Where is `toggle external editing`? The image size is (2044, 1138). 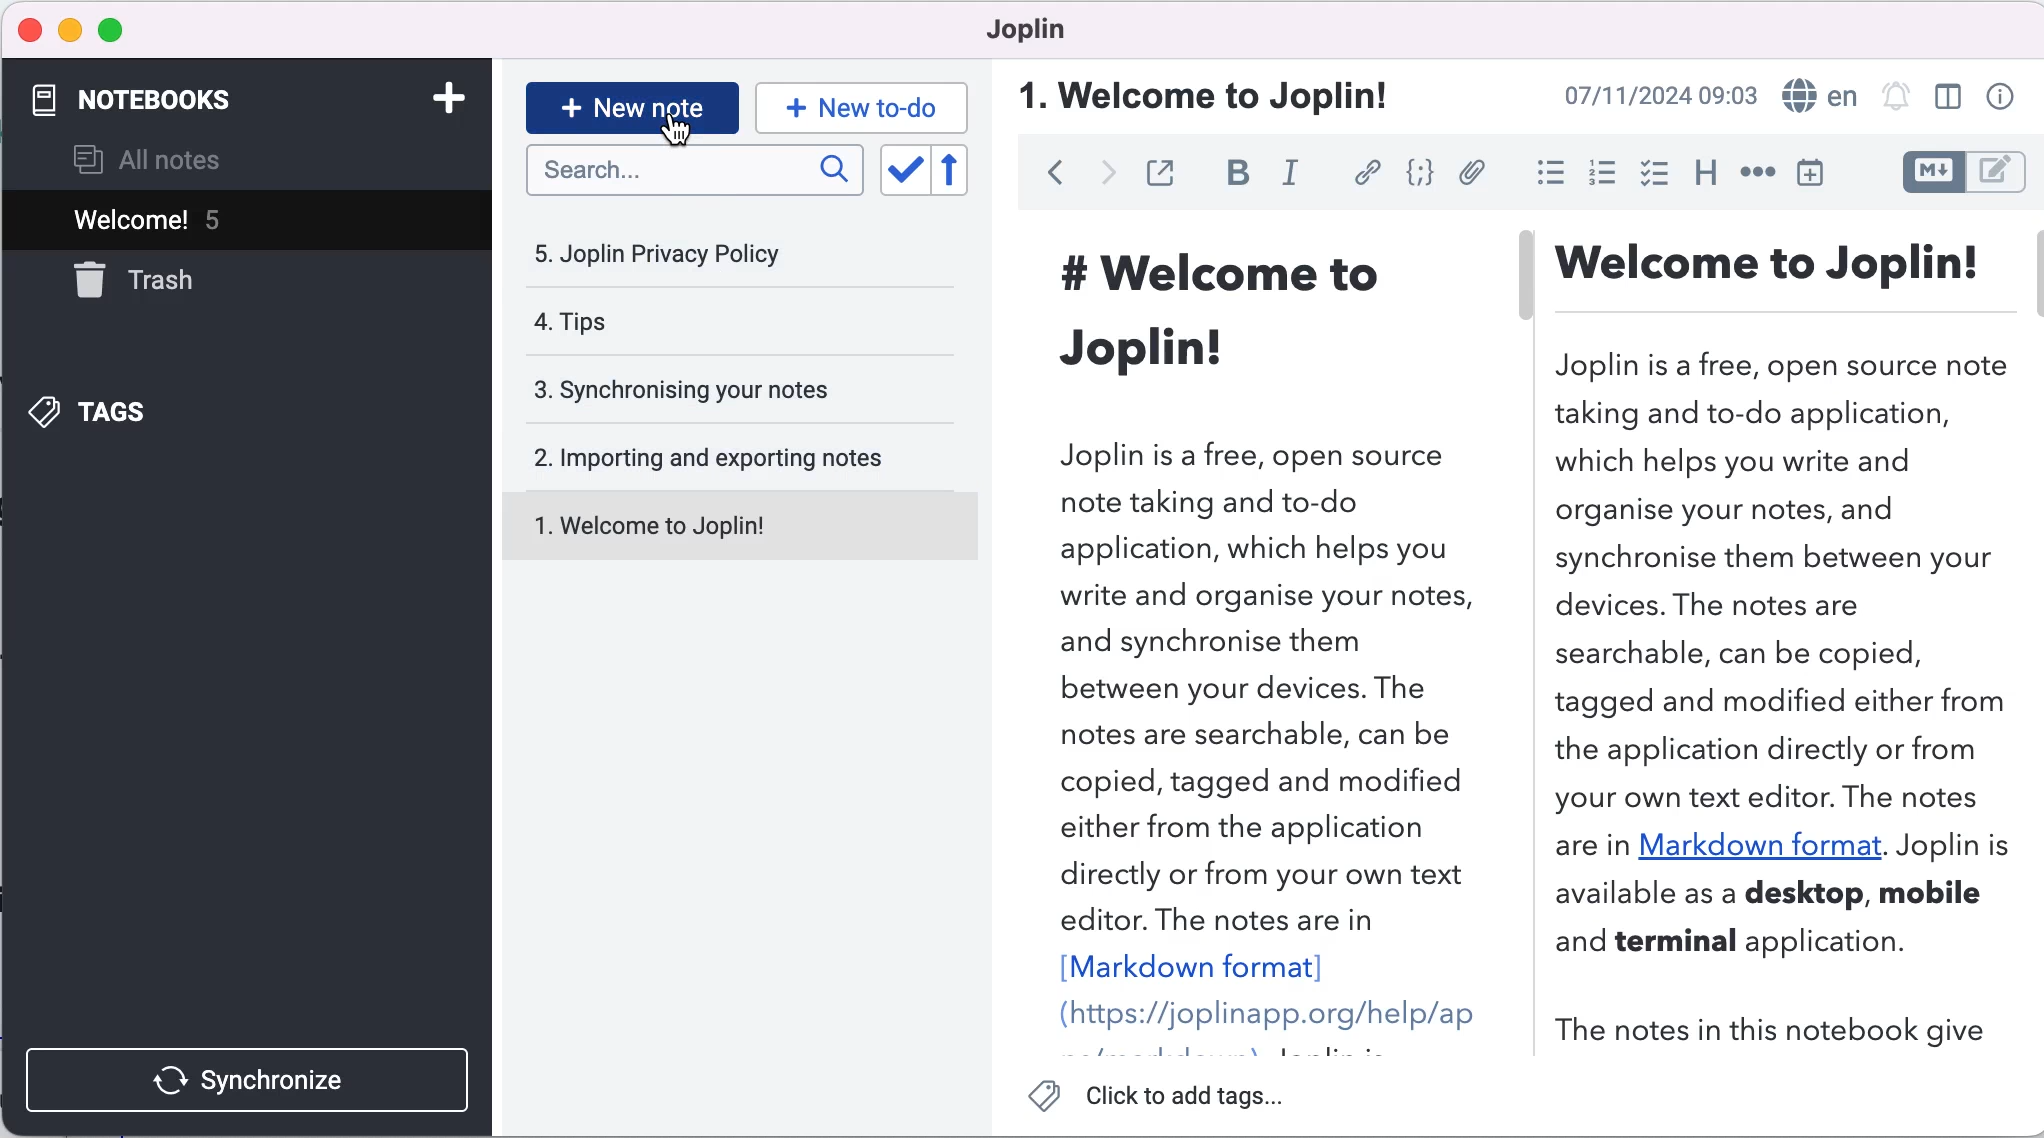 toggle external editing is located at coordinates (1160, 175).